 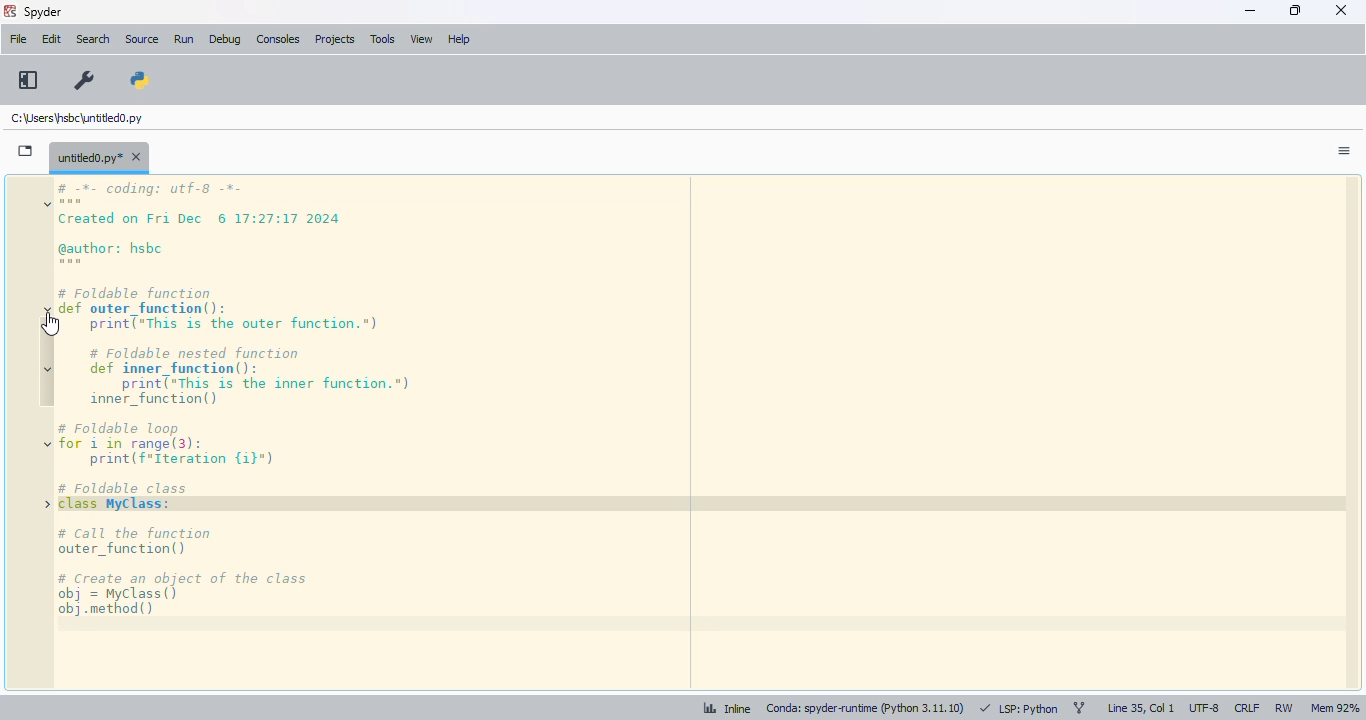 I want to click on LSP: python, so click(x=1018, y=709).